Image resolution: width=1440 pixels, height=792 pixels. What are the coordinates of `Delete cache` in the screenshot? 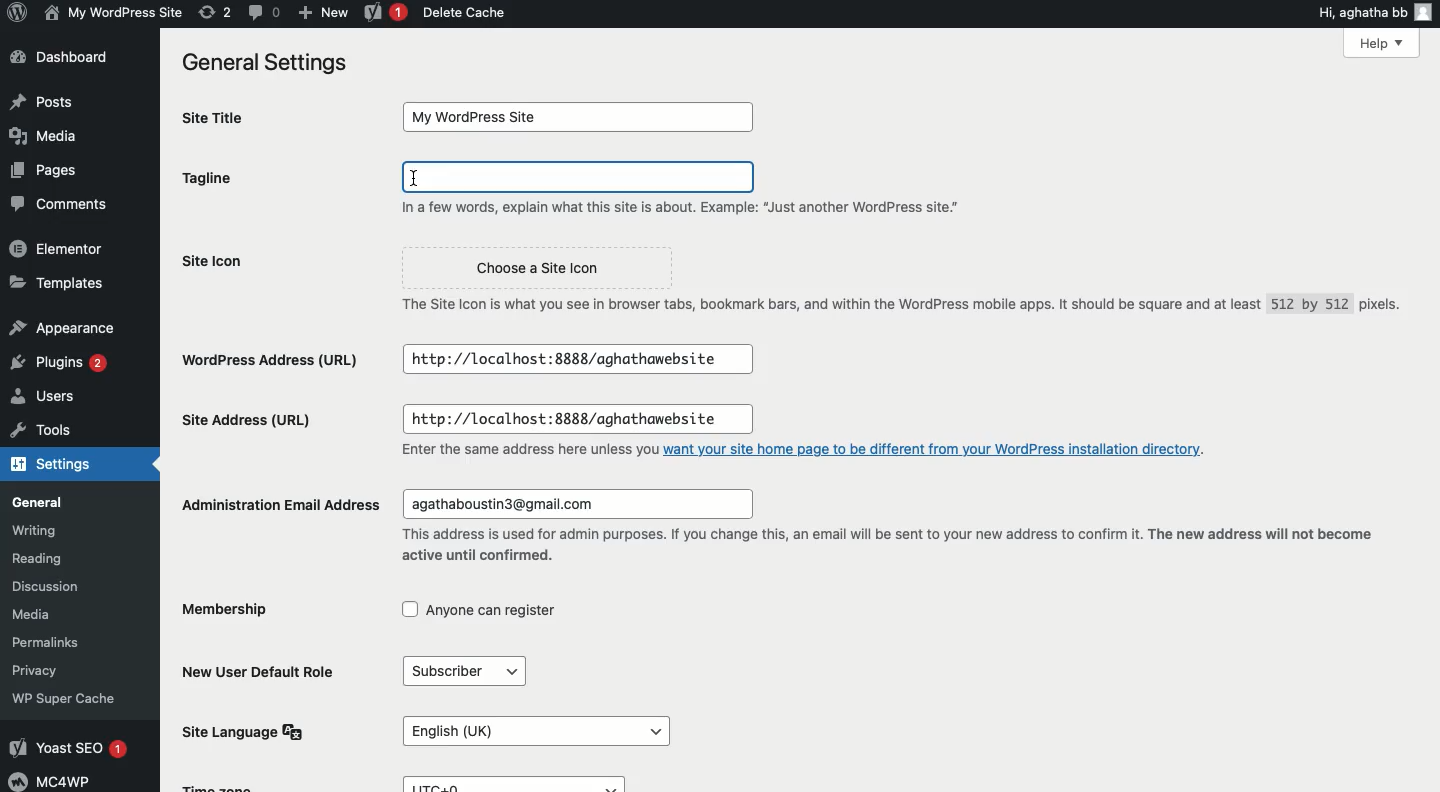 It's located at (465, 12).